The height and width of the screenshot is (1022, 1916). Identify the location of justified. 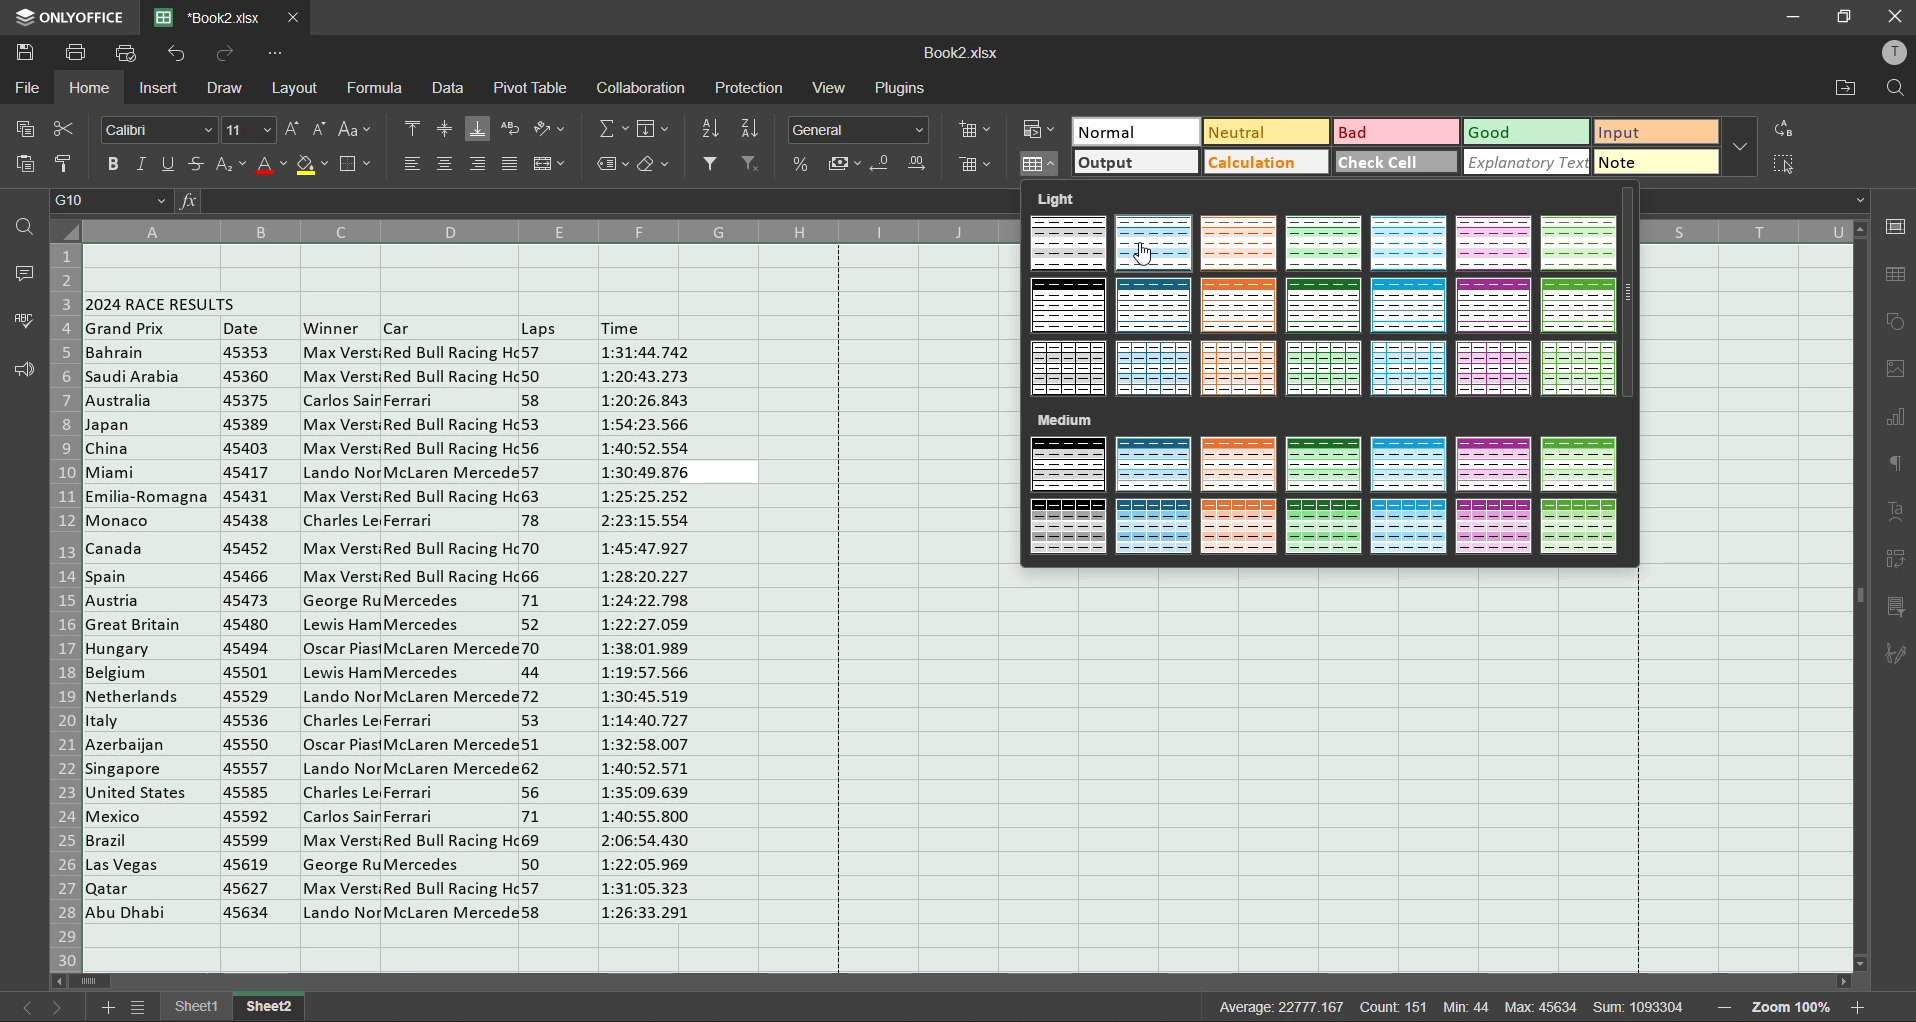
(509, 162).